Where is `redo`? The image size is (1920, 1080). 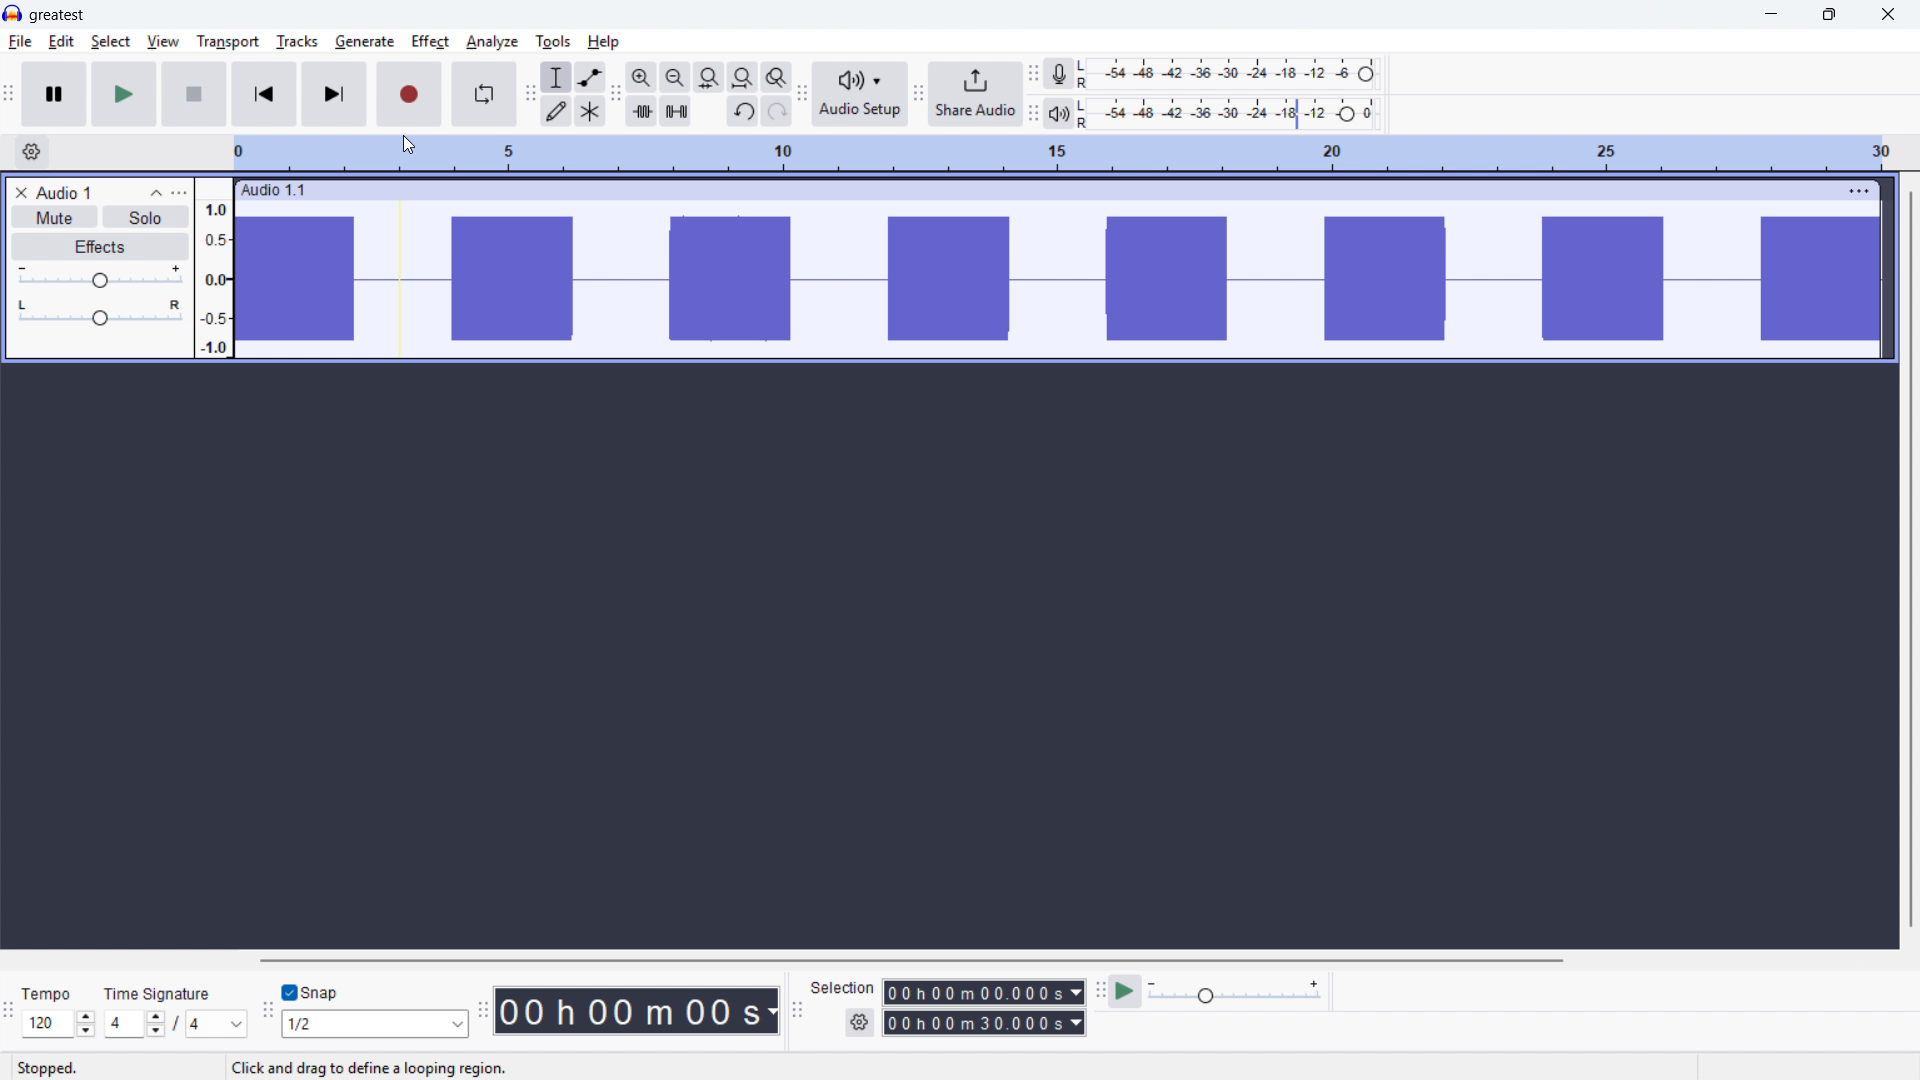
redo is located at coordinates (776, 113).